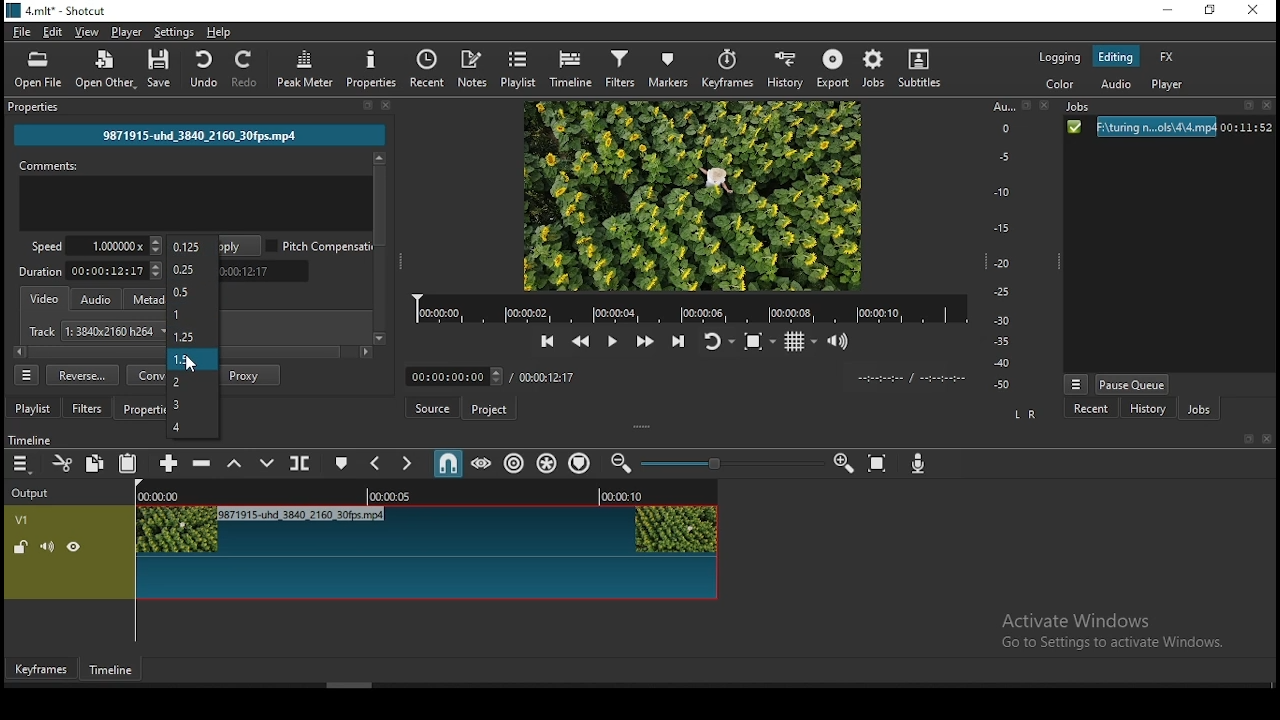 The image size is (1280, 720). Describe the element at coordinates (489, 409) in the screenshot. I see `project` at that location.